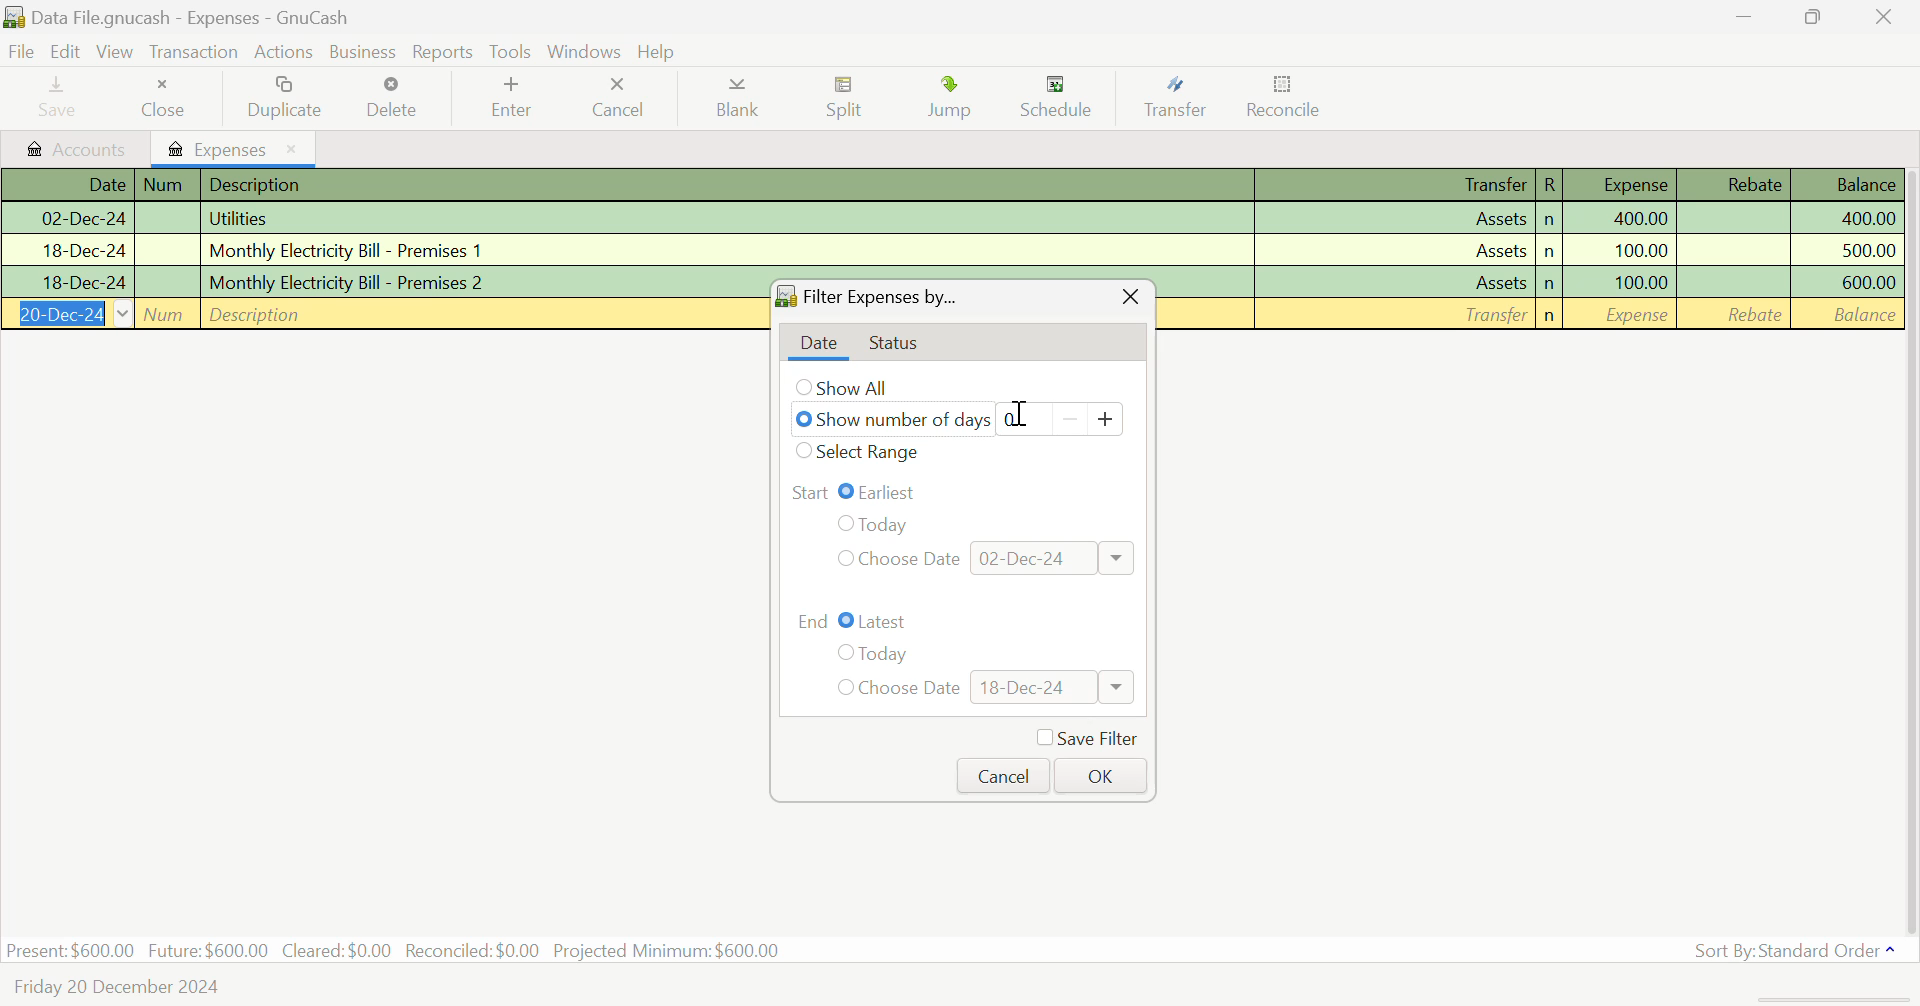 This screenshot has width=1920, height=1006. Describe the element at coordinates (62, 251) in the screenshot. I see `Date` at that location.